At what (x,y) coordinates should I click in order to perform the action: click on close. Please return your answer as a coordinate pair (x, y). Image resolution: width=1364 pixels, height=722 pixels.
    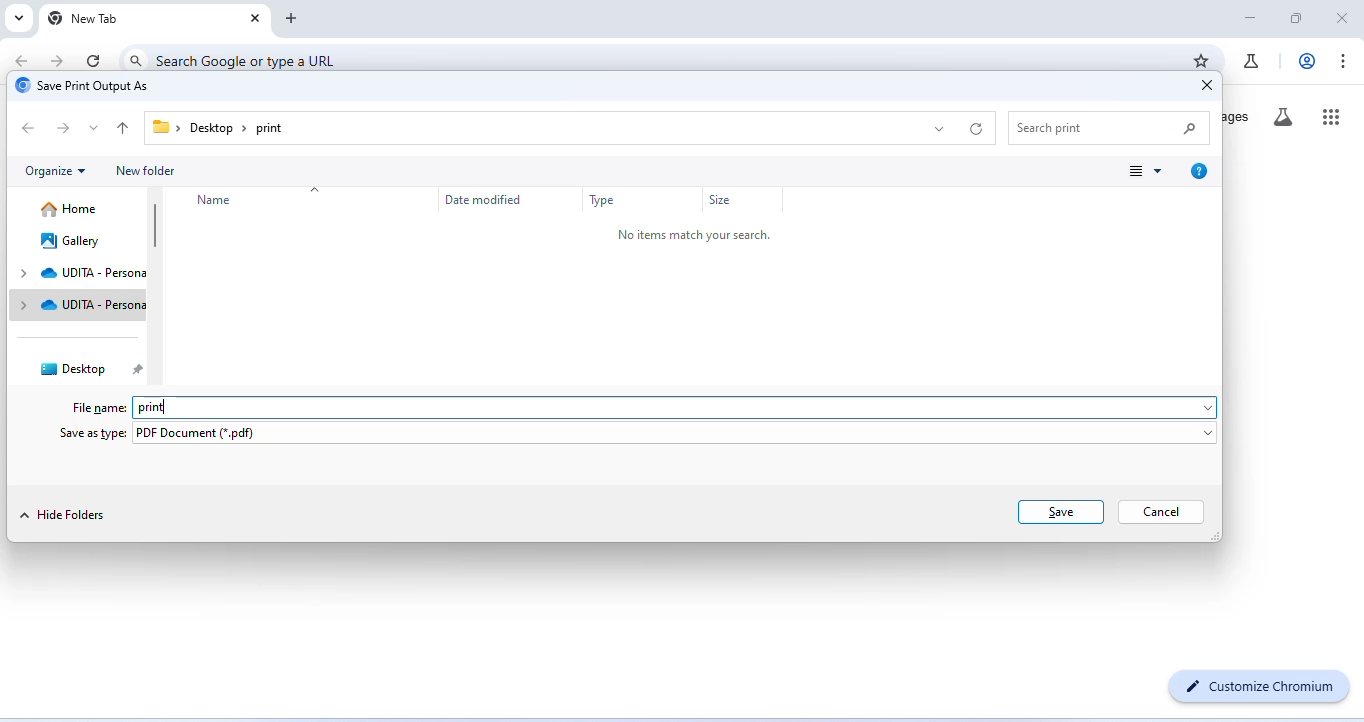
    Looking at the image, I should click on (1339, 17).